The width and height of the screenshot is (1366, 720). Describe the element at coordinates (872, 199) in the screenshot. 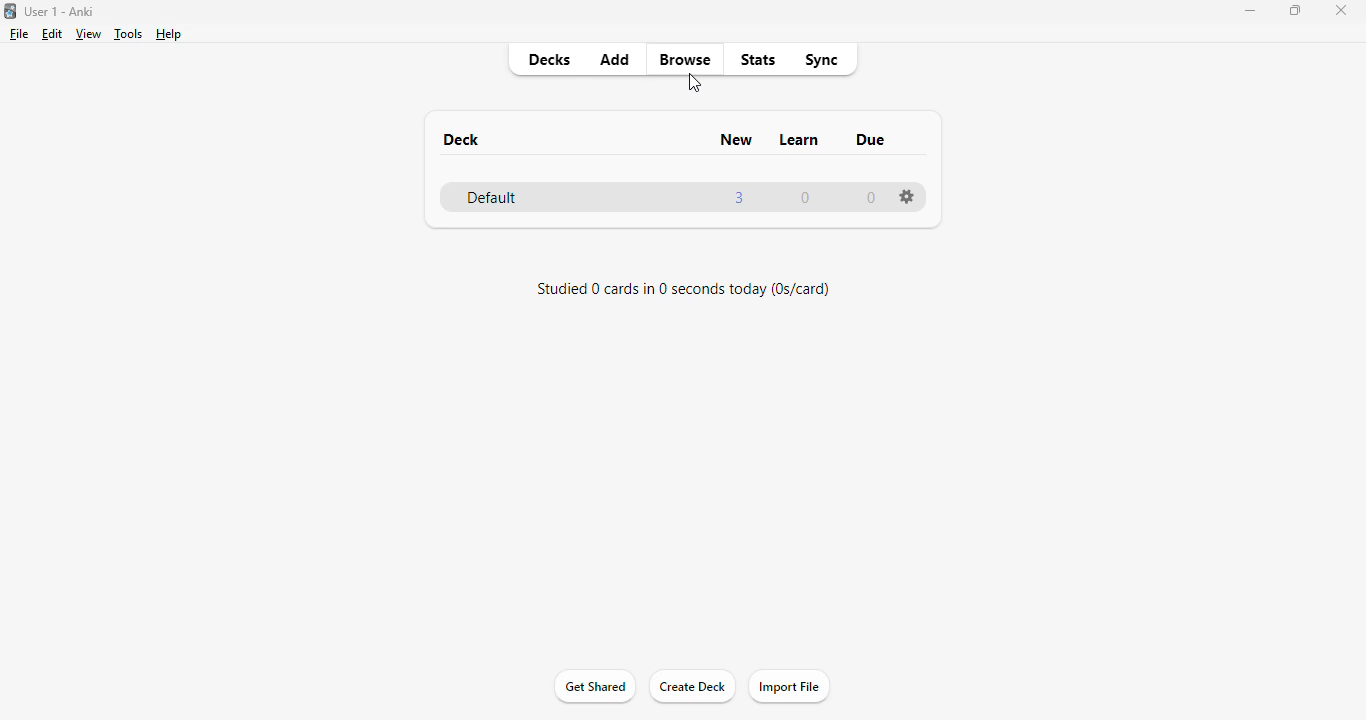

I see `0` at that location.